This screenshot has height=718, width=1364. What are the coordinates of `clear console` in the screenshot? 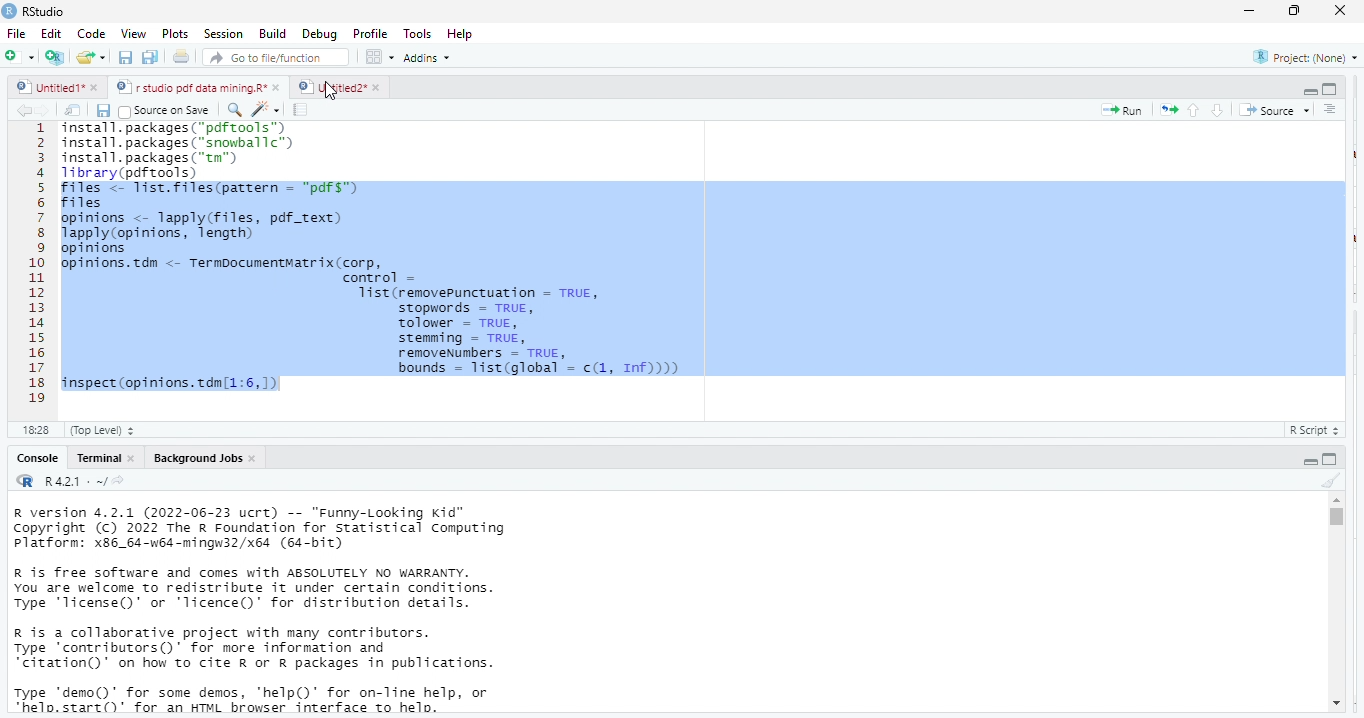 It's located at (1330, 478).